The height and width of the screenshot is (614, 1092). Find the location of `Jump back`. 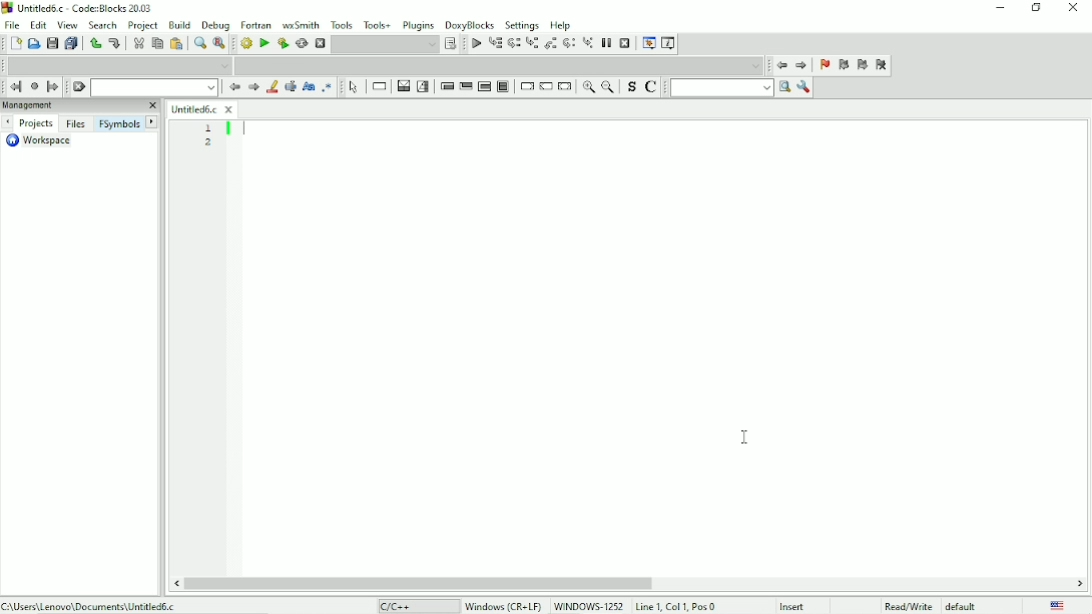

Jump back is located at coordinates (16, 87).